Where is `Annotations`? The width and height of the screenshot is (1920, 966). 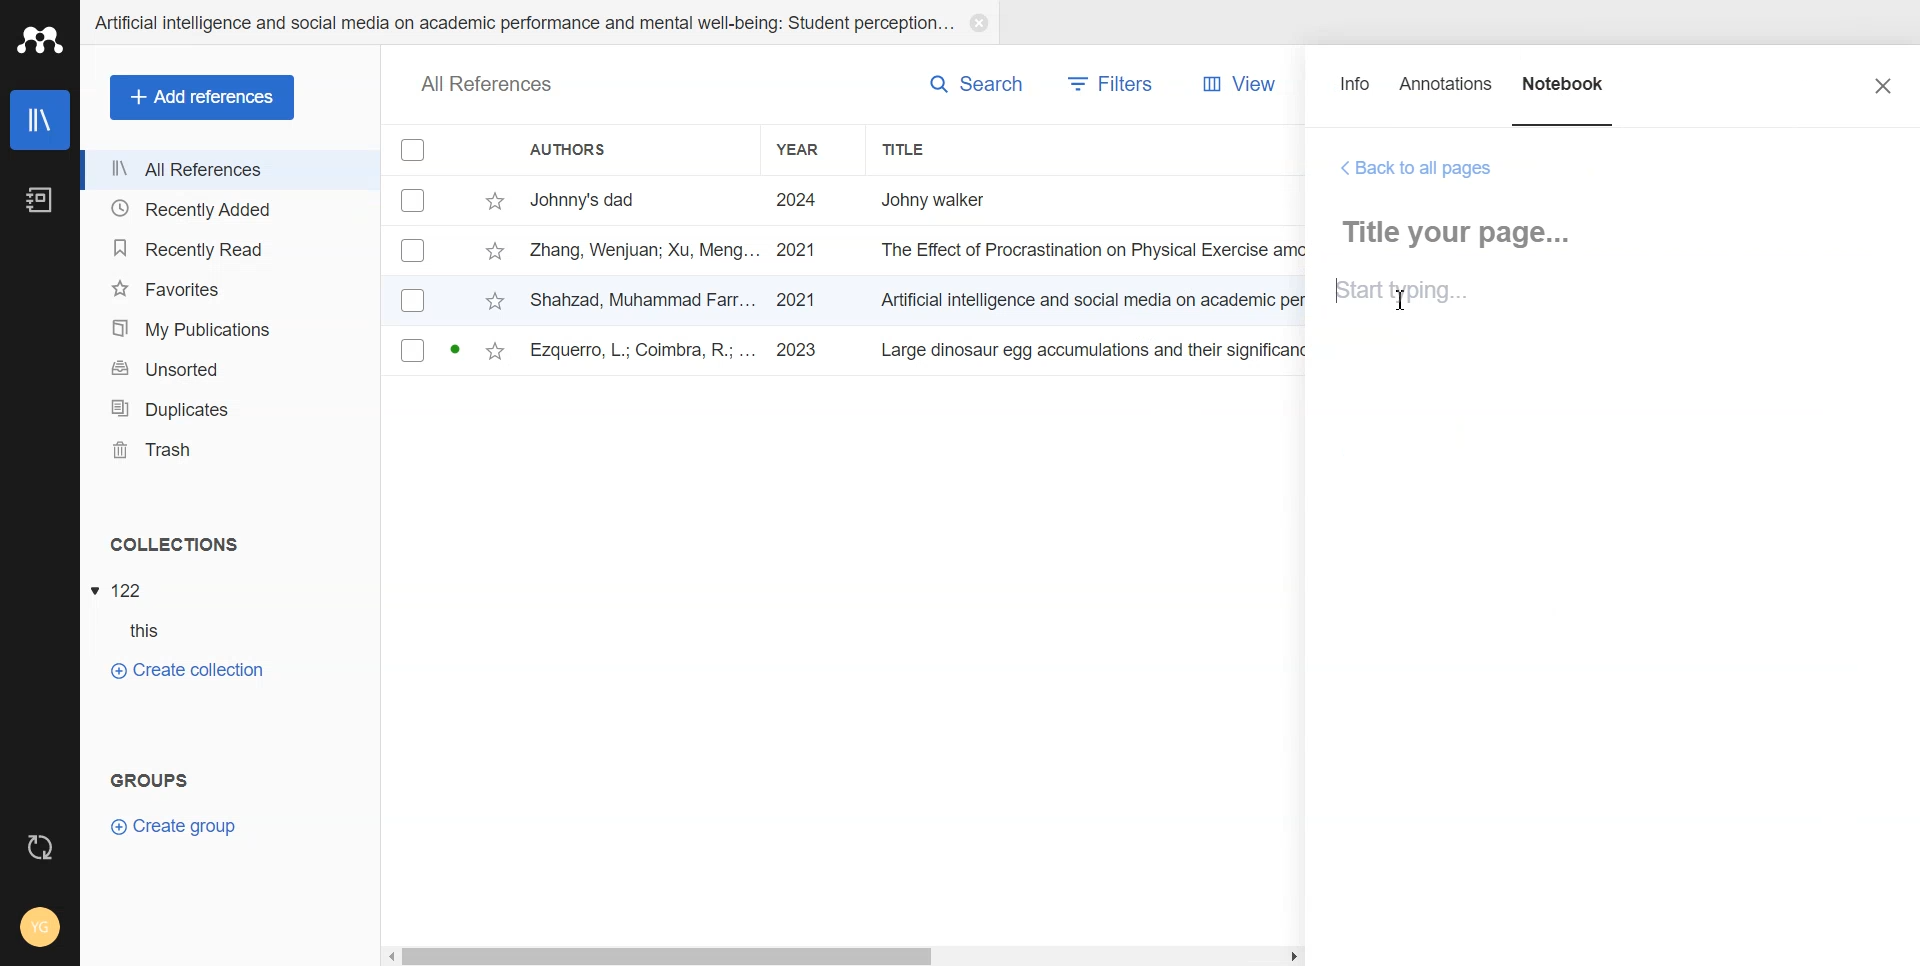 Annotations is located at coordinates (1447, 93).